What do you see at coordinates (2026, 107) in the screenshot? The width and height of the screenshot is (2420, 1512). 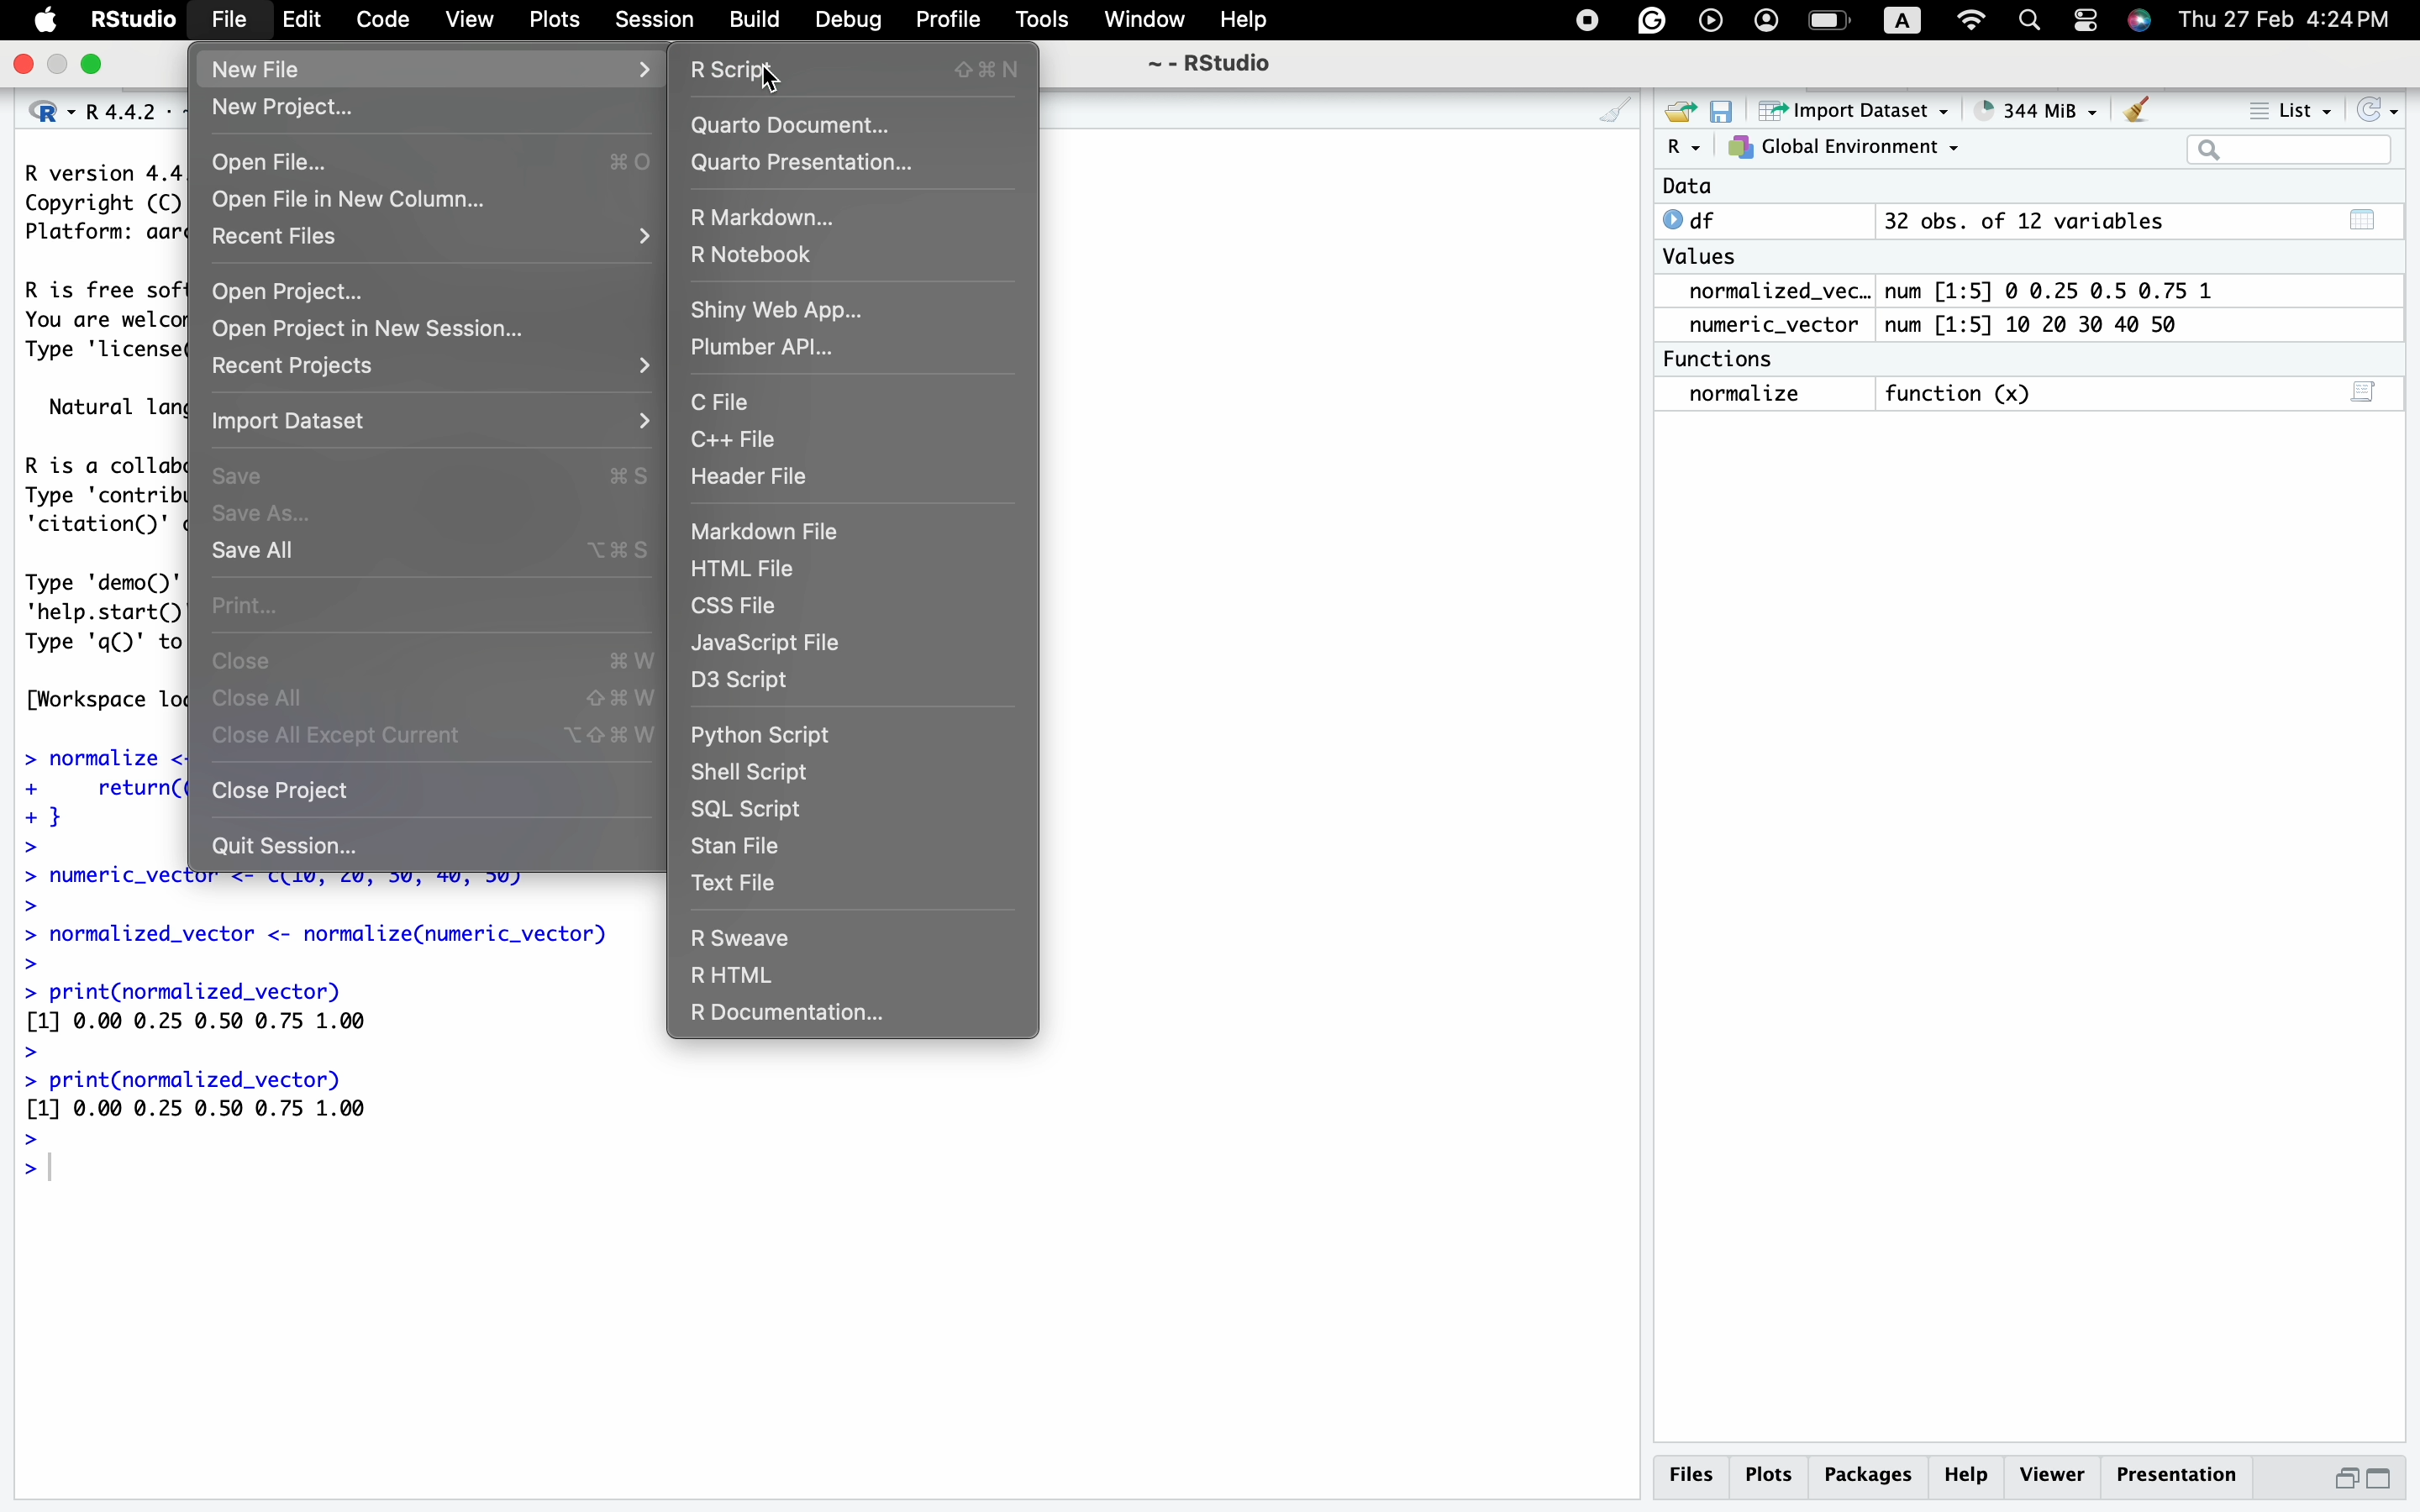 I see `344MiB` at bounding box center [2026, 107].